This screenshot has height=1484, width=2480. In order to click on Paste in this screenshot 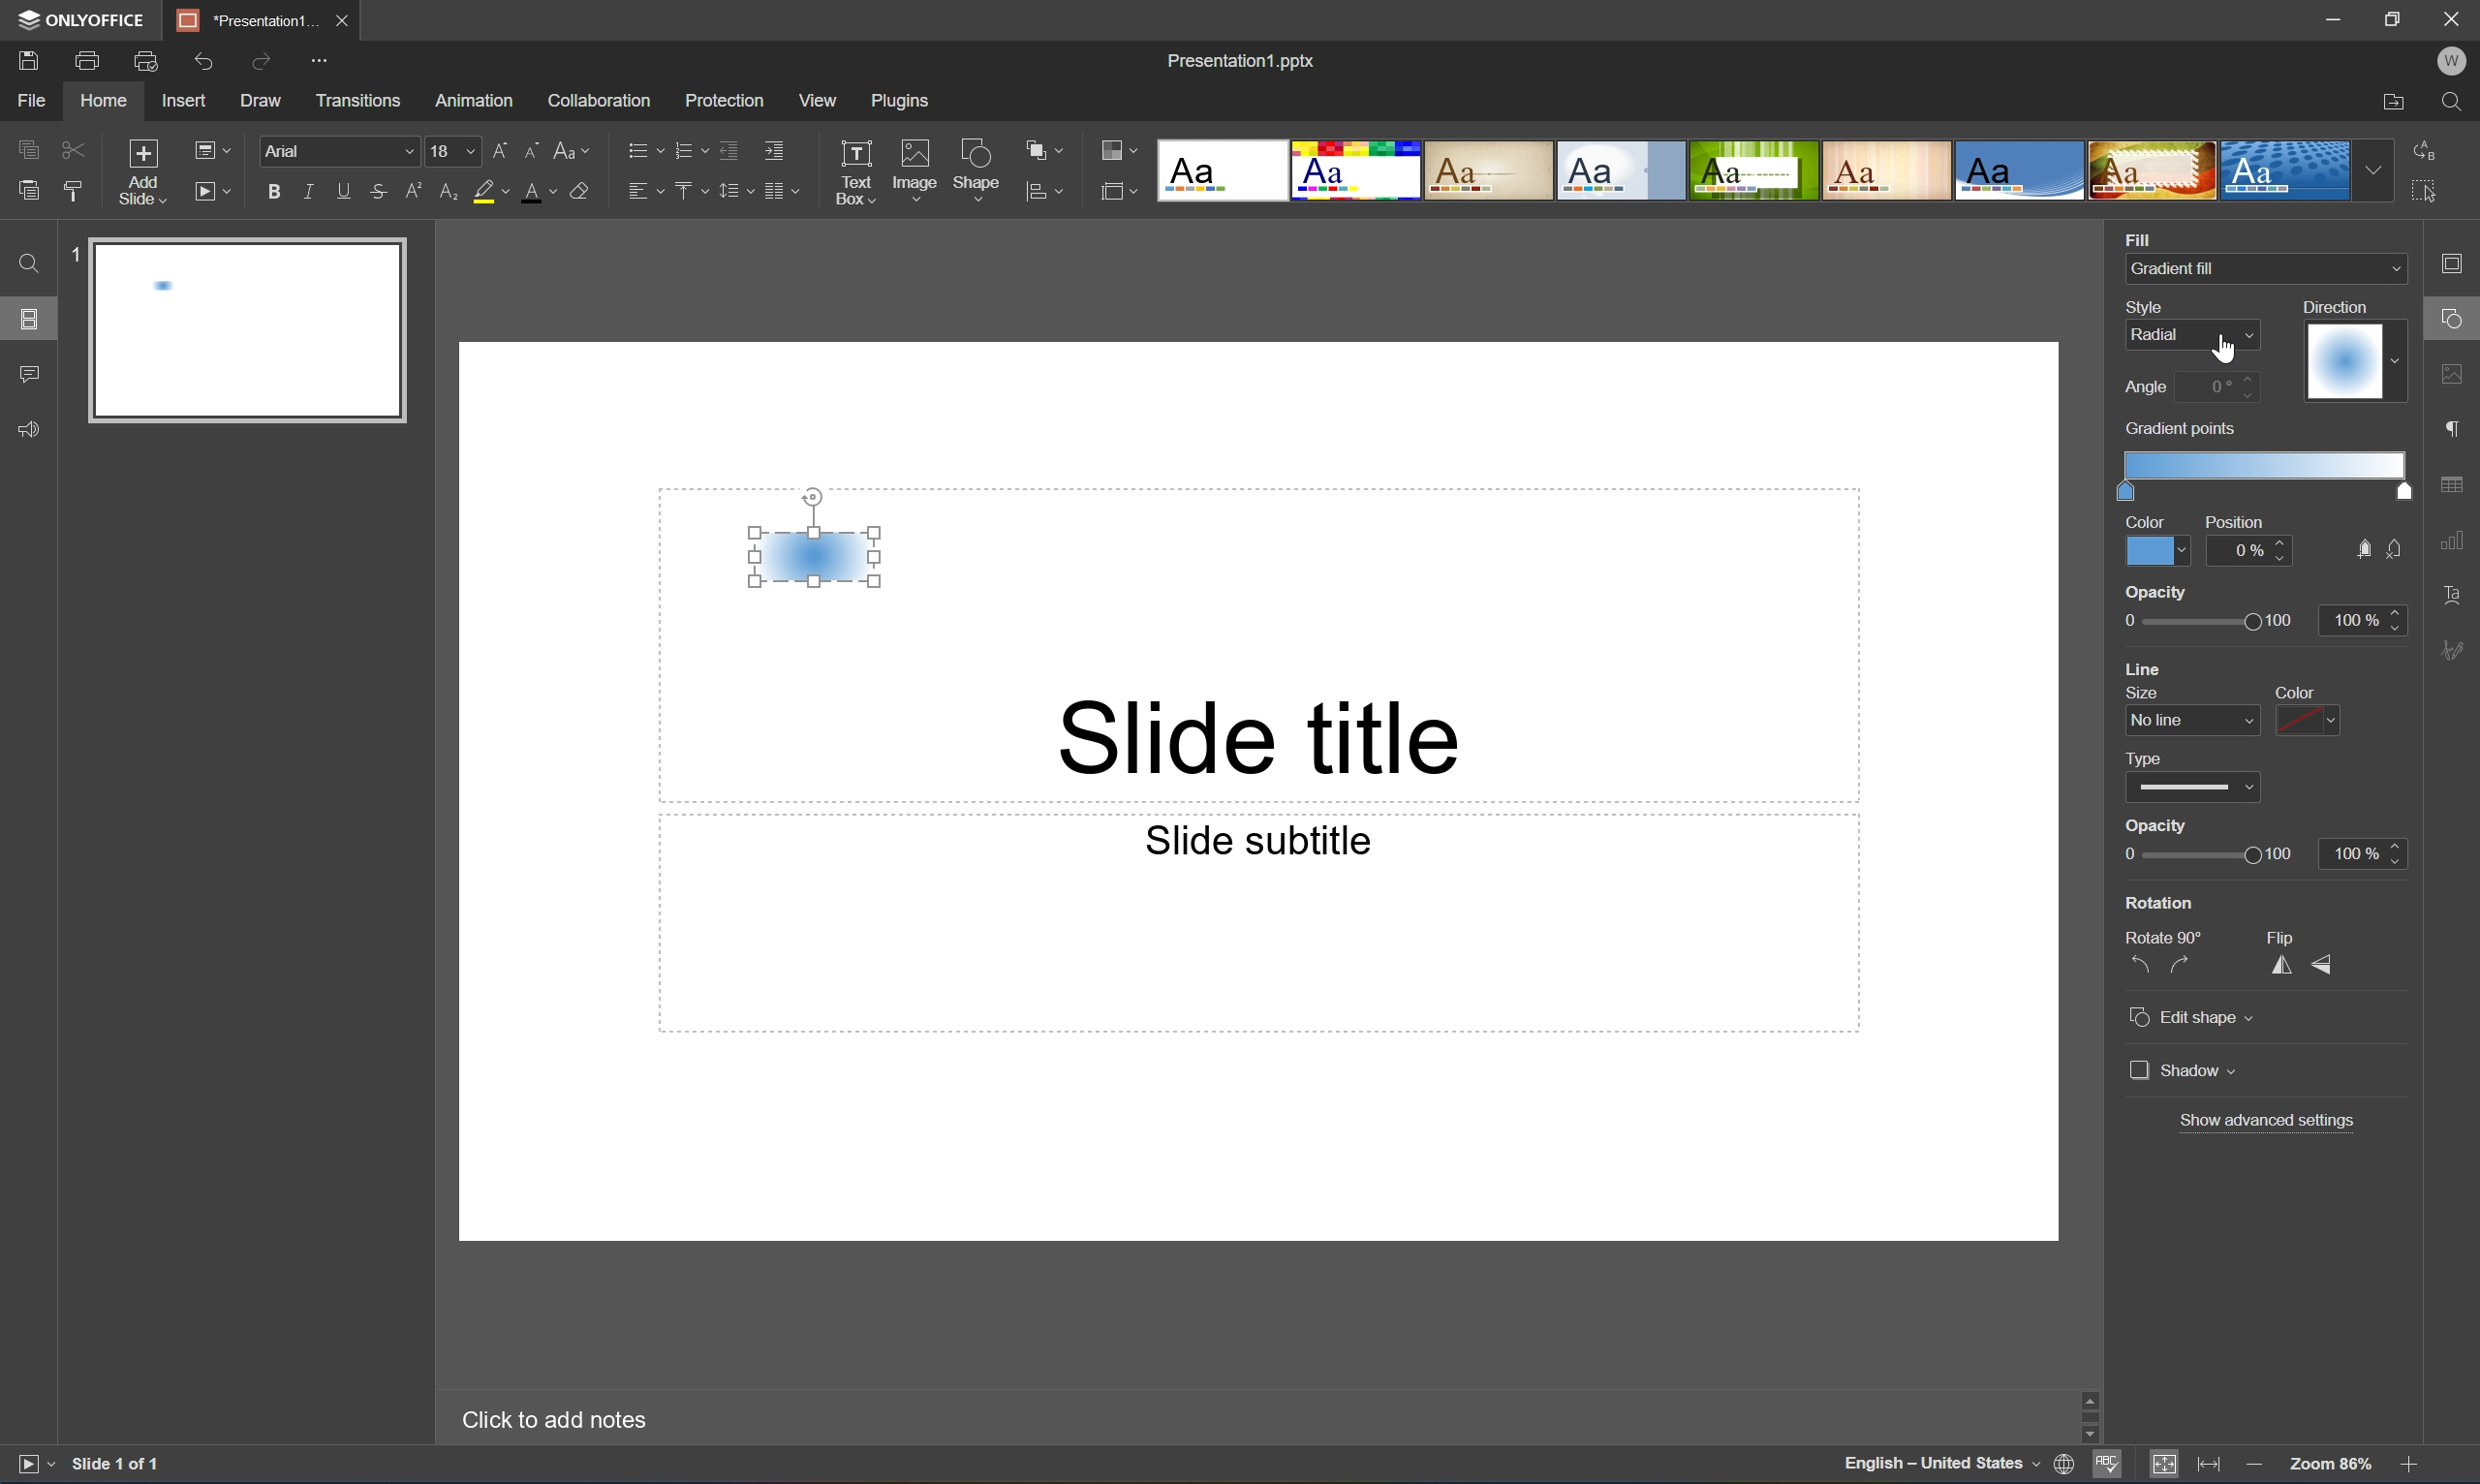, I will do `click(23, 191)`.